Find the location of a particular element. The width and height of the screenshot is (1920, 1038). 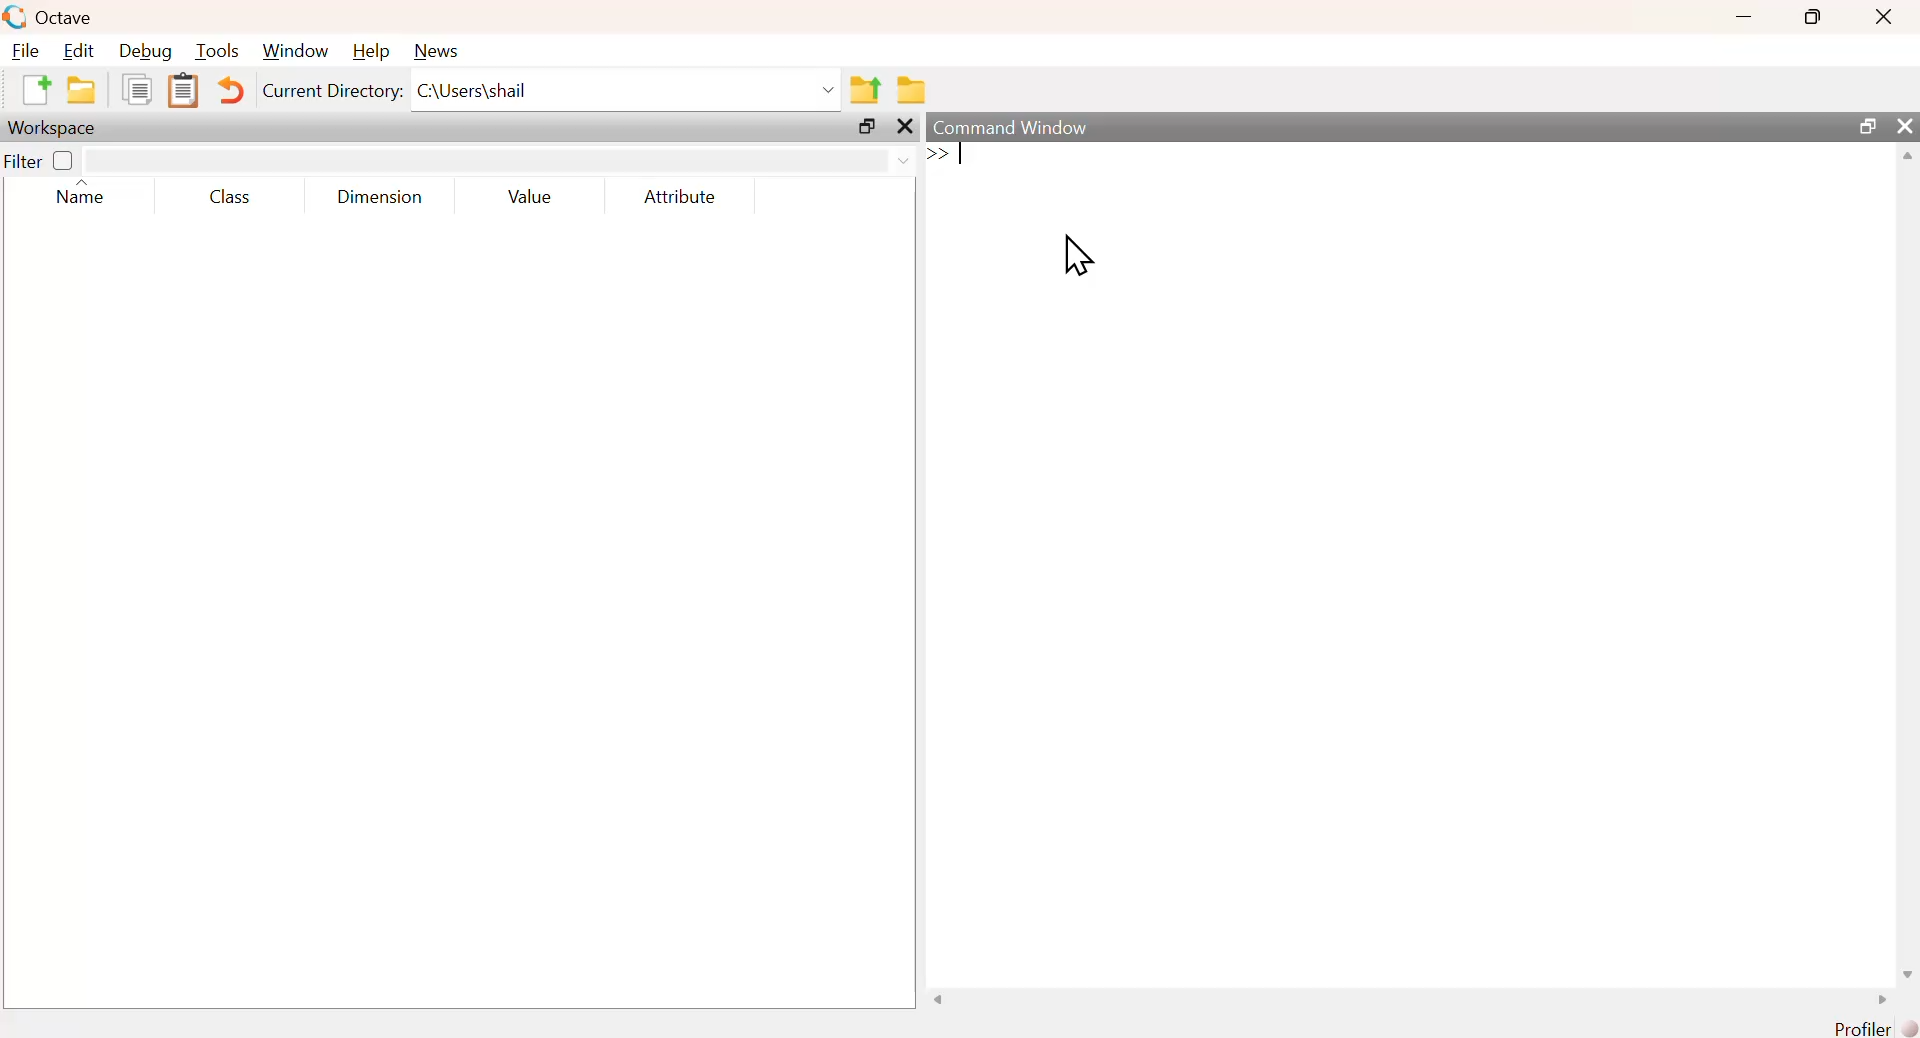

news is located at coordinates (436, 50).